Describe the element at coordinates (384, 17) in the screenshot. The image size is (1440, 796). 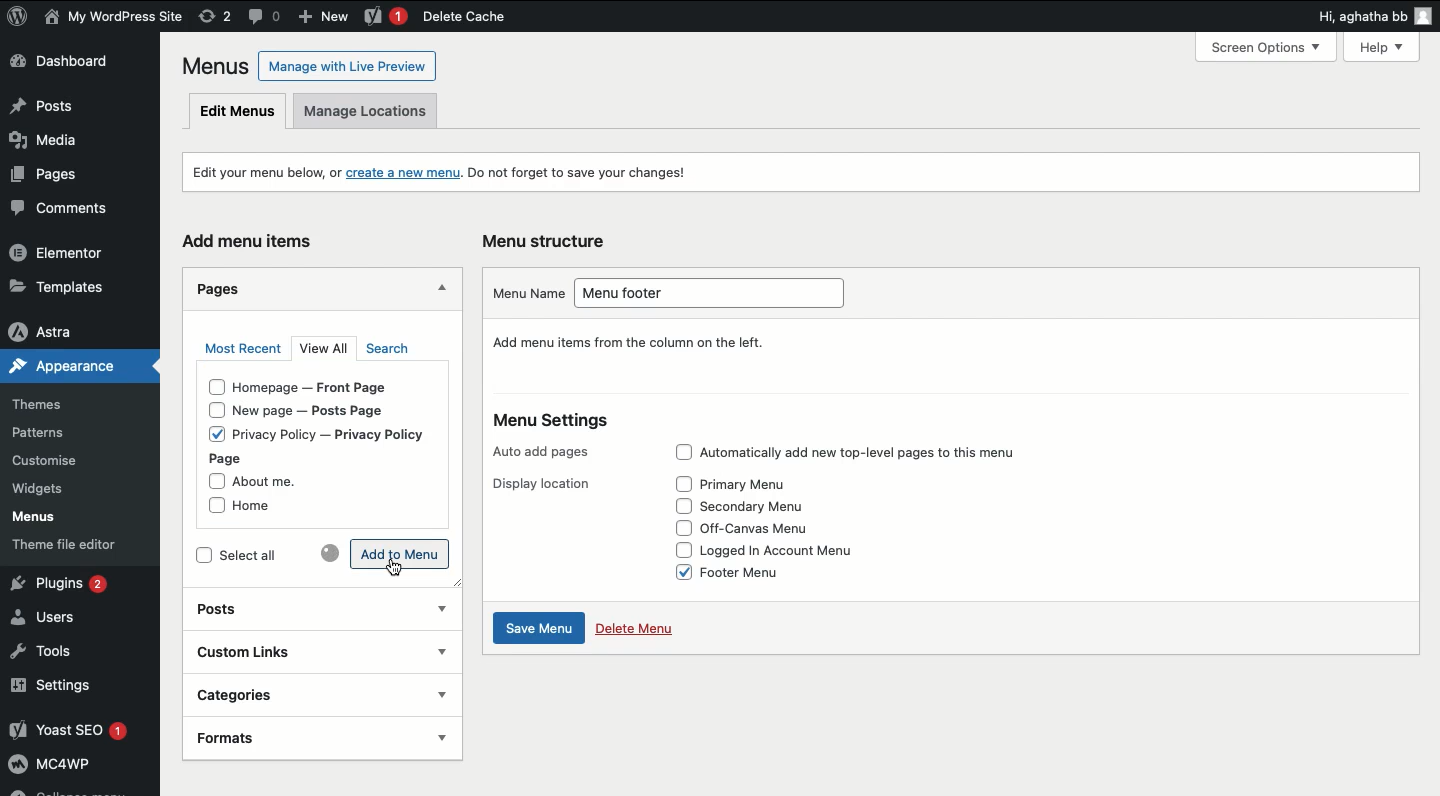
I see `Yoast` at that location.